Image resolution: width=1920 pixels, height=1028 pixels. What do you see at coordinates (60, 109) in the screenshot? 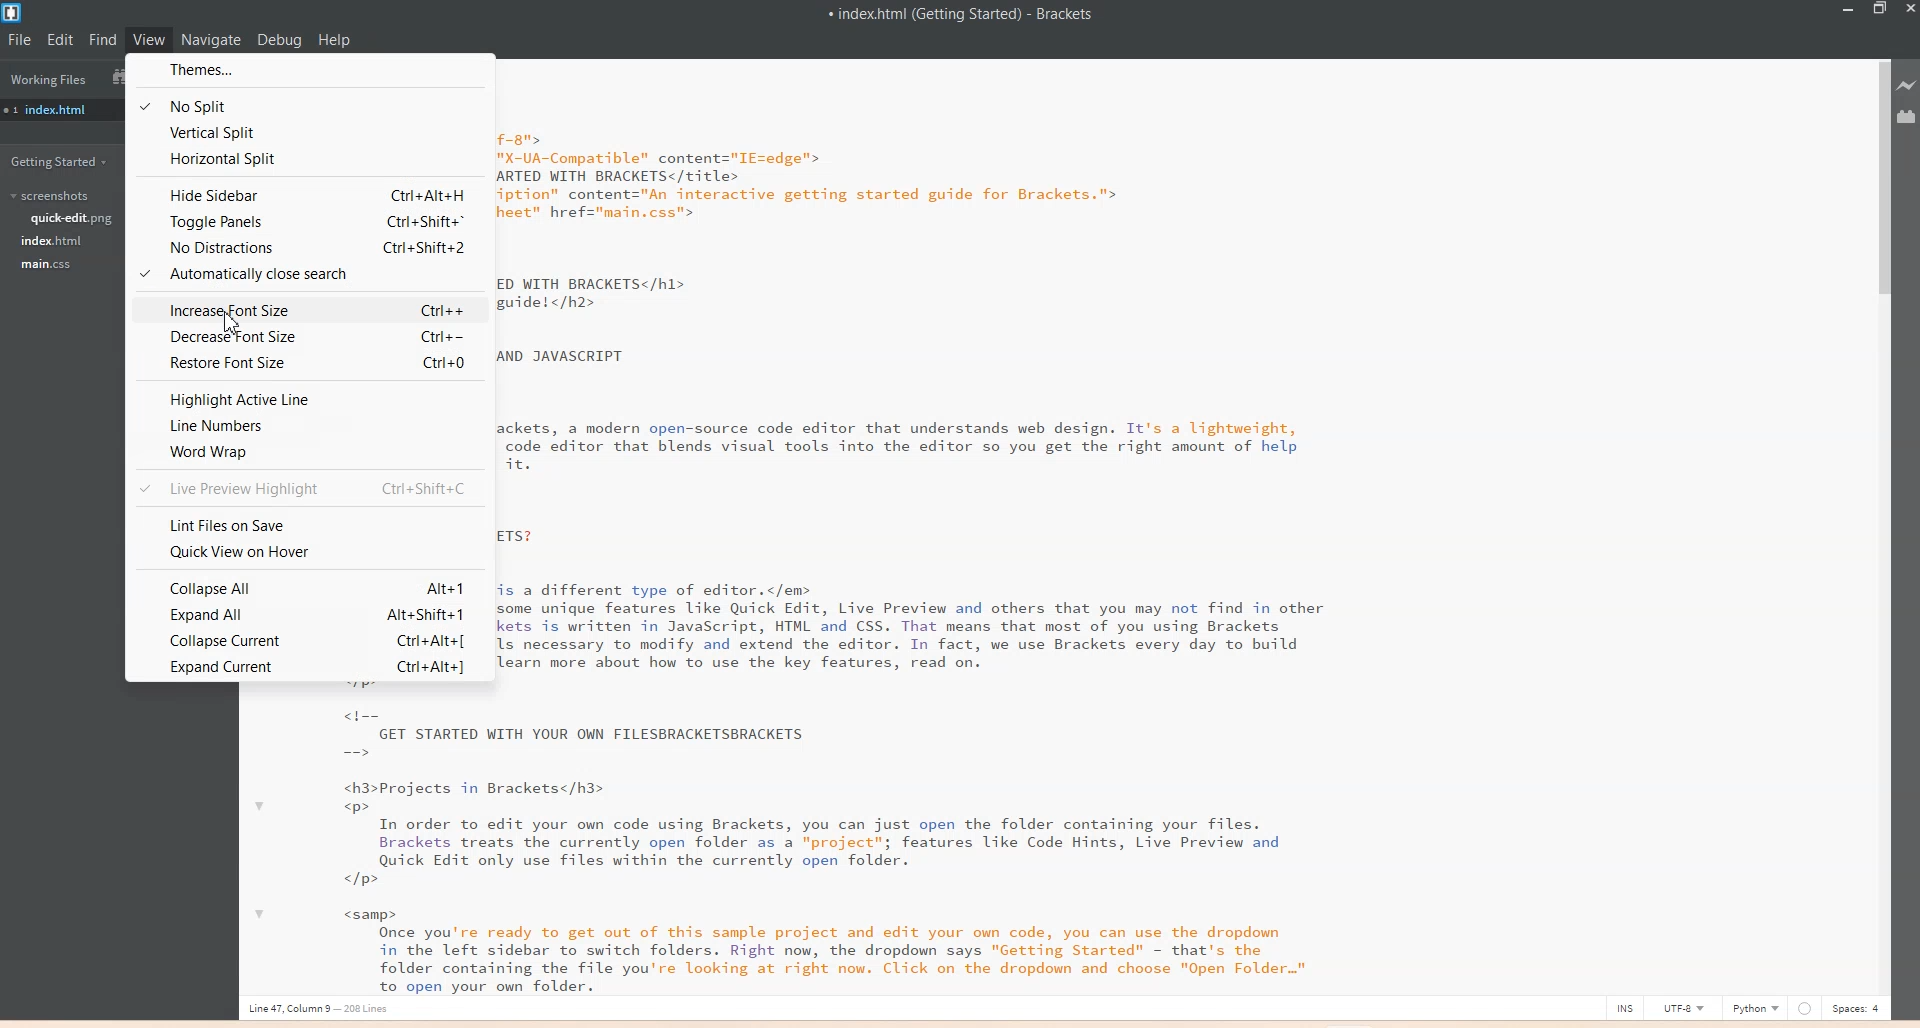
I see `index.html` at bounding box center [60, 109].